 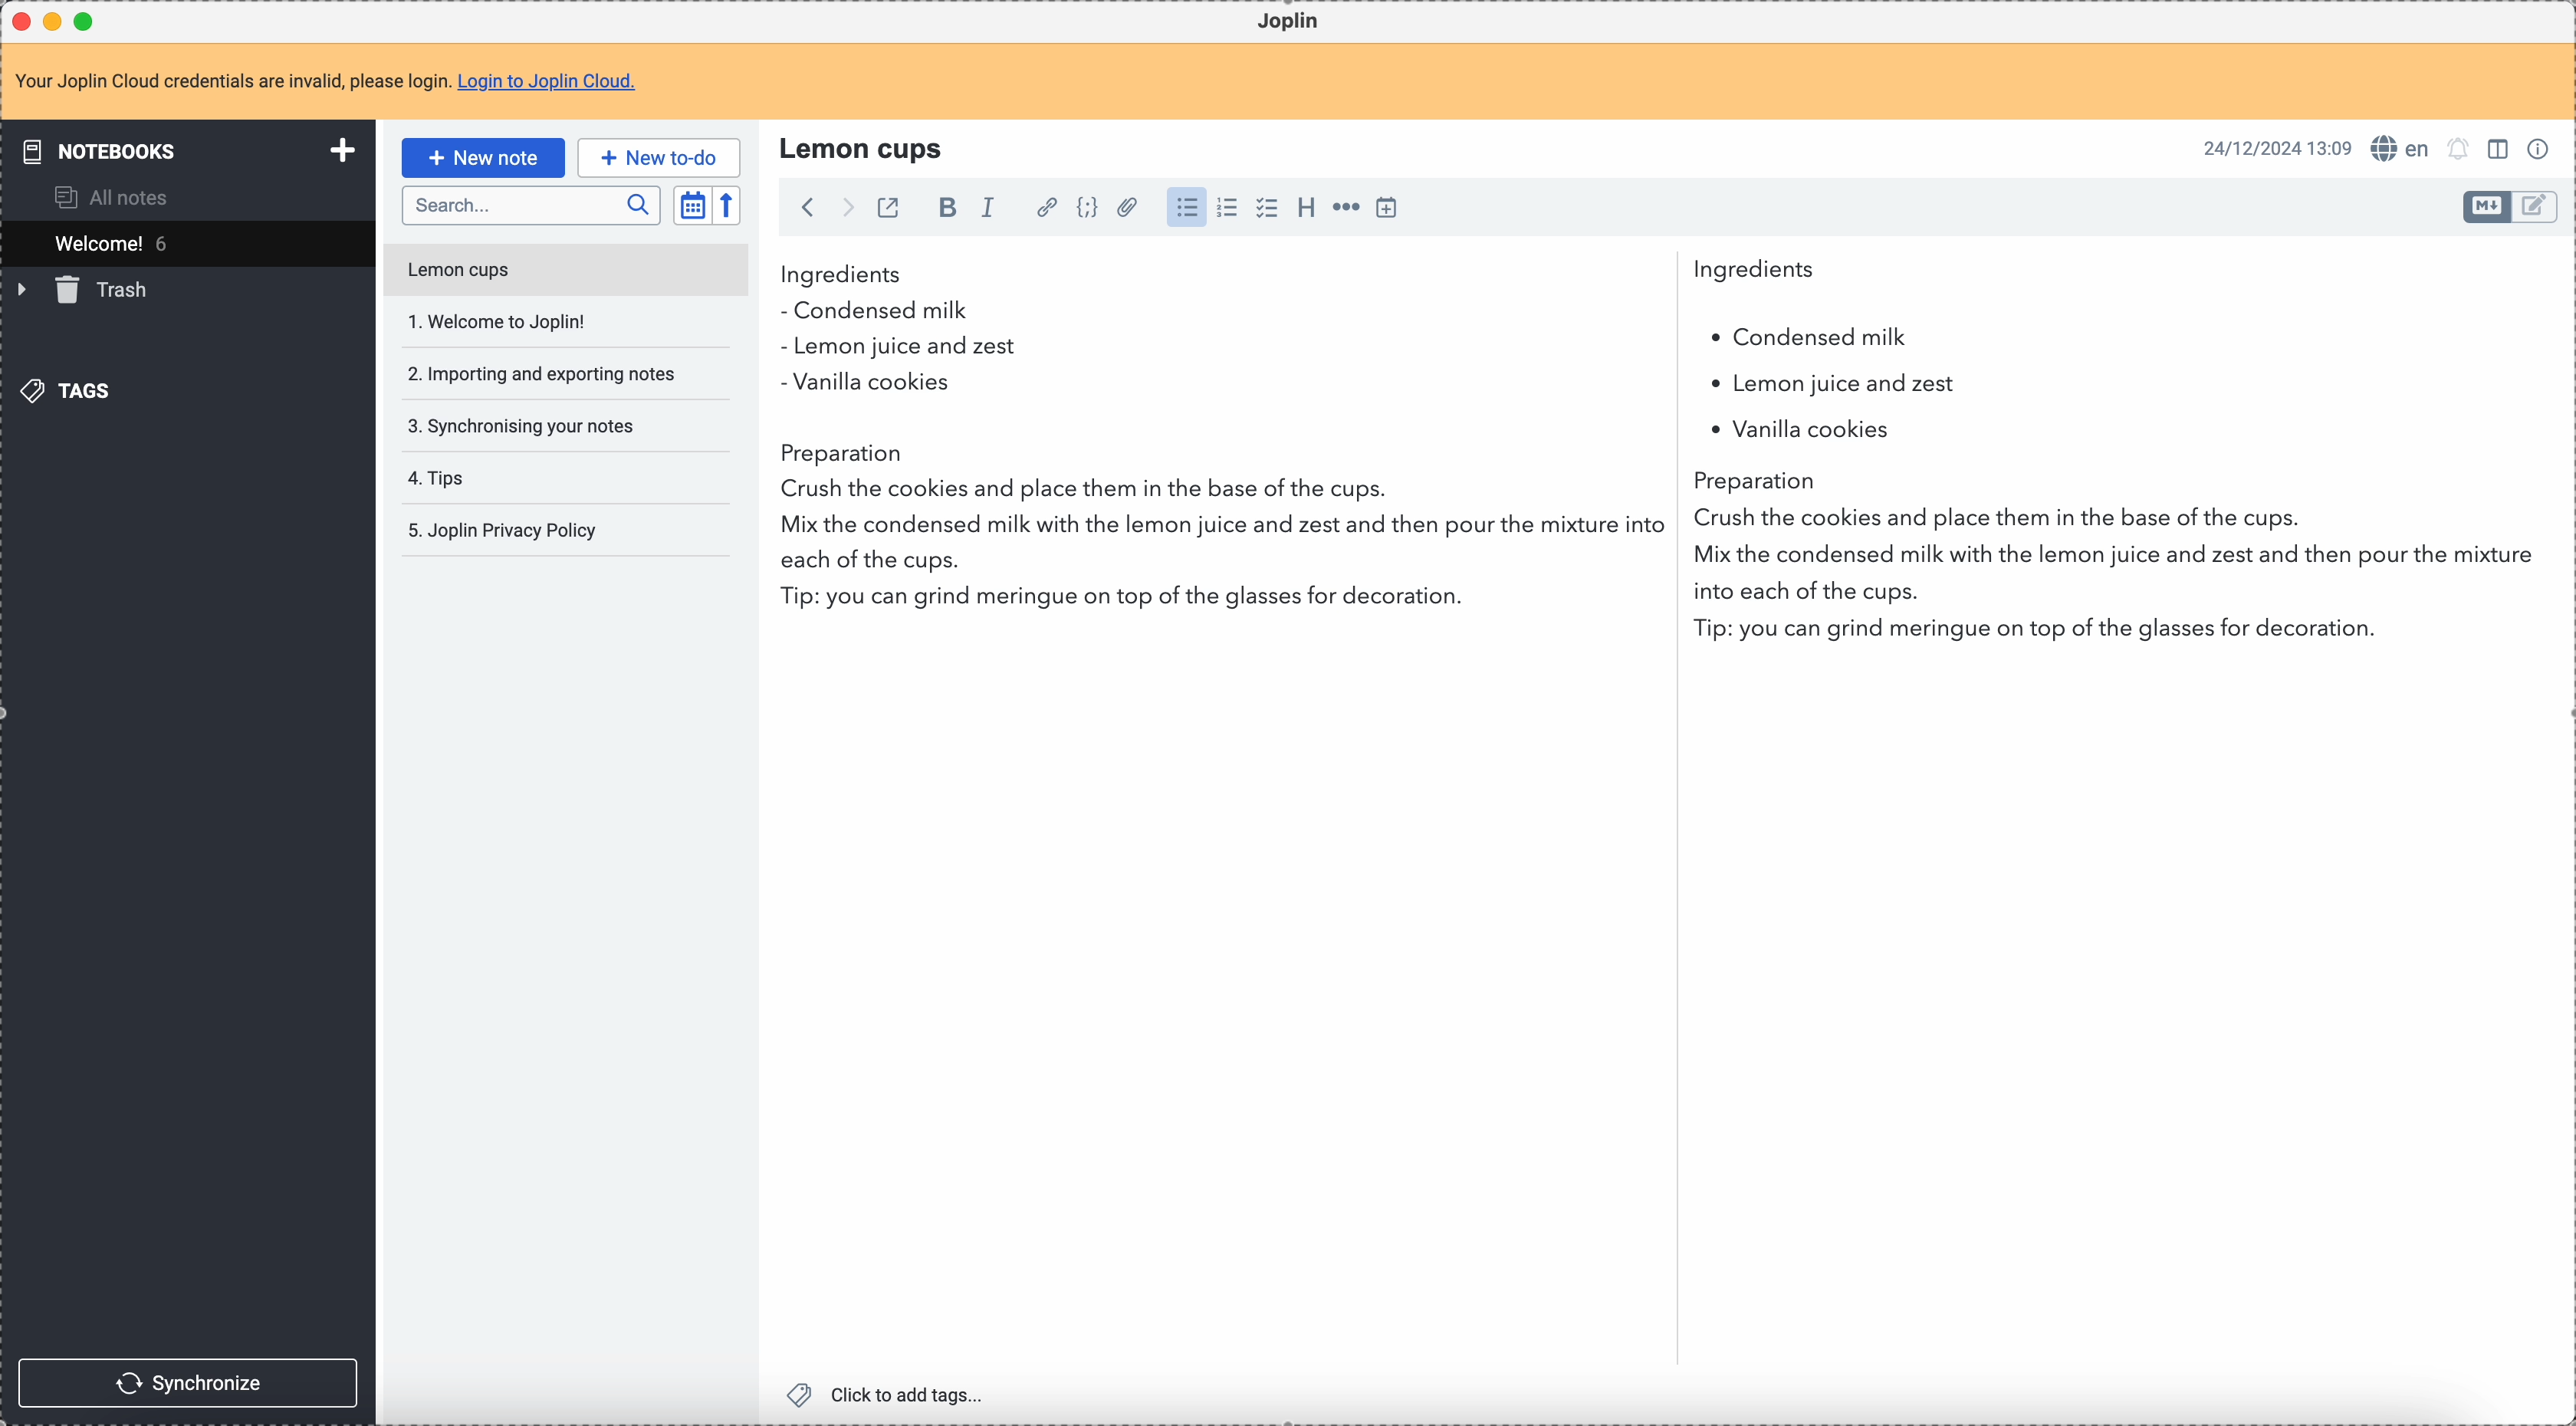 What do you see at coordinates (440, 480) in the screenshot?
I see `tips` at bounding box center [440, 480].